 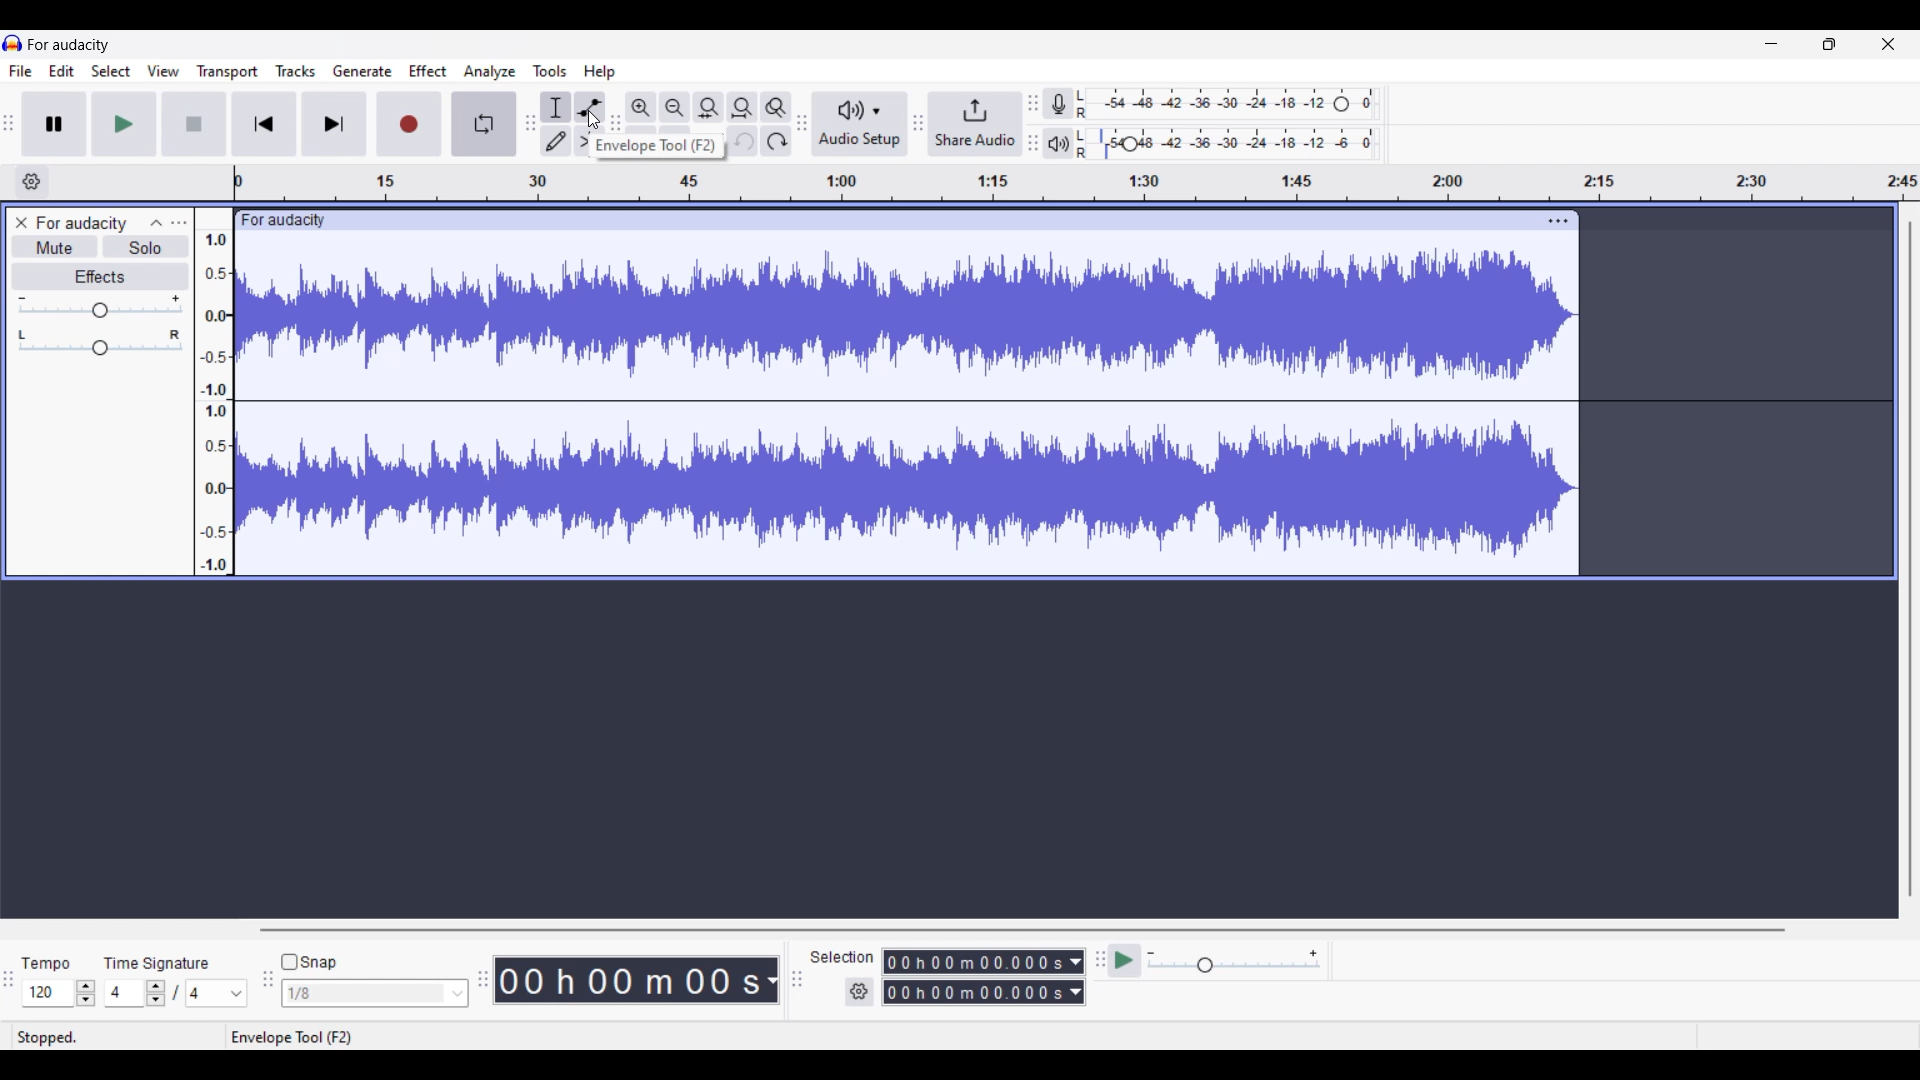 I want to click on cursor, so click(x=594, y=122).